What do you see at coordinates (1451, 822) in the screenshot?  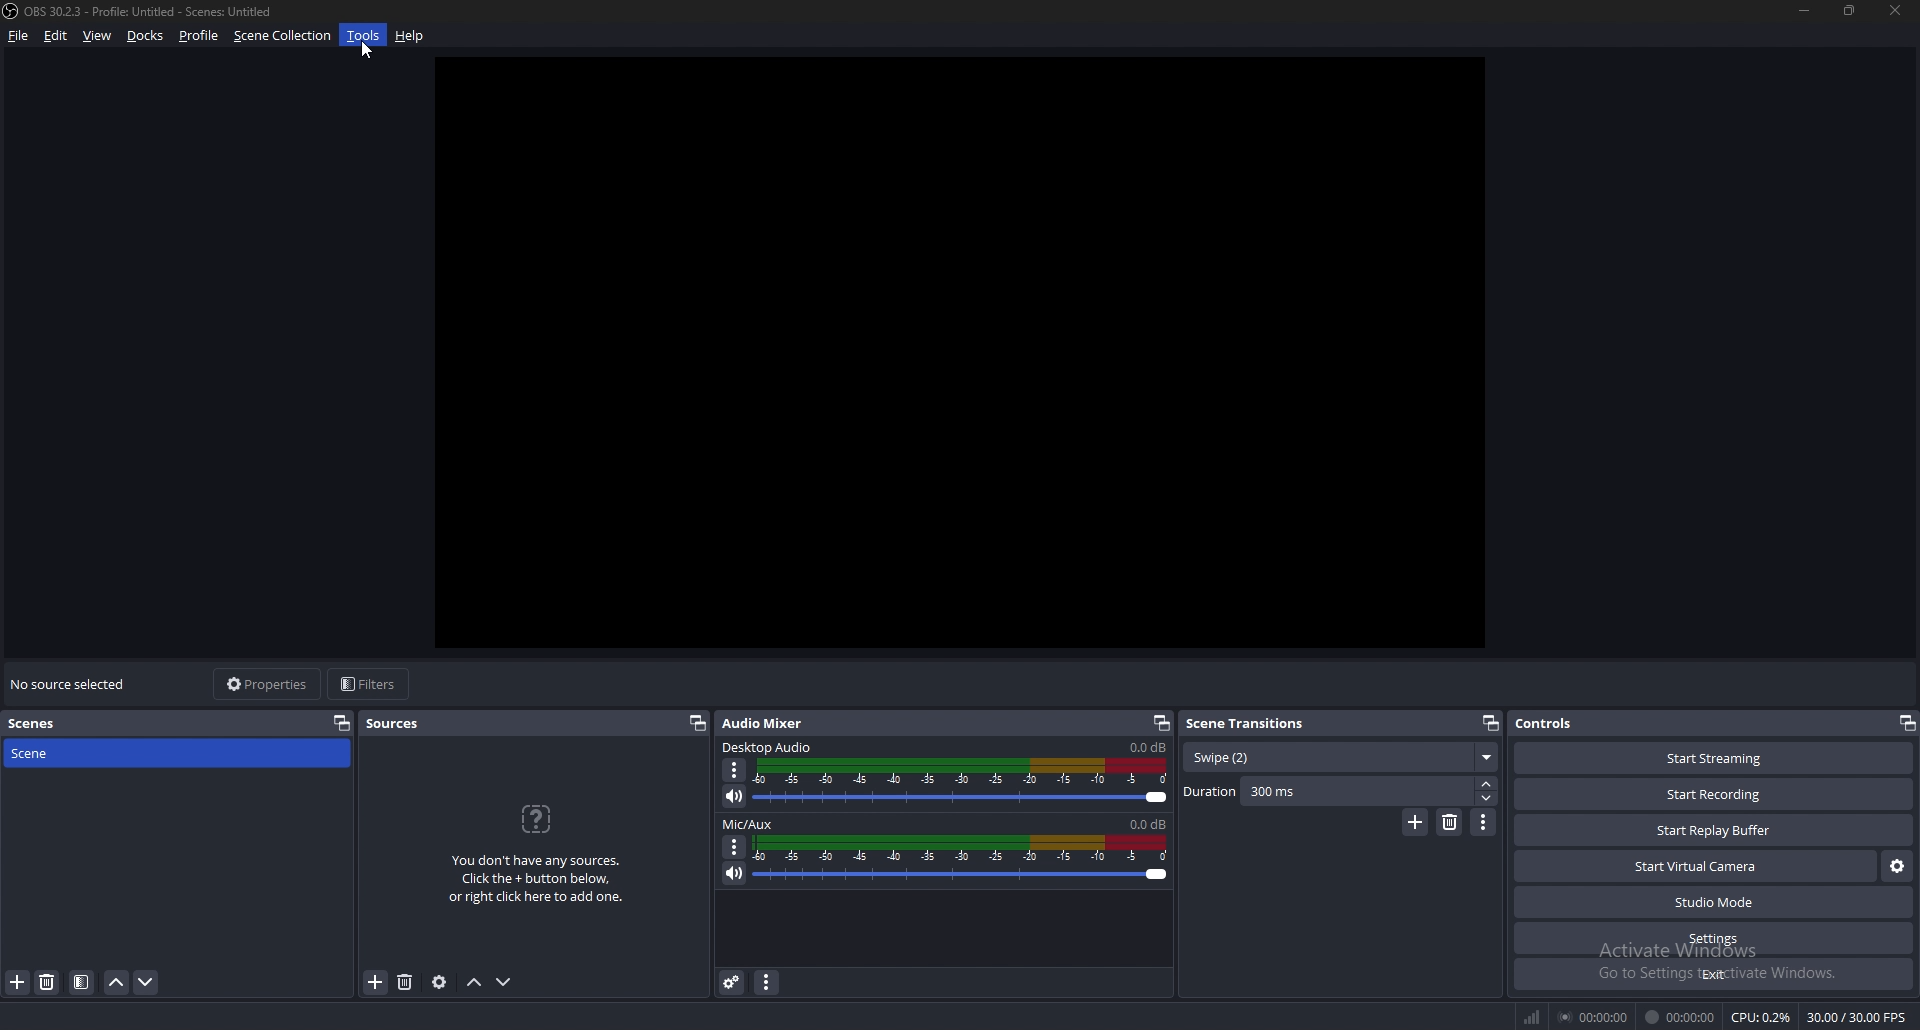 I see `remove transition` at bounding box center [1451, 822].